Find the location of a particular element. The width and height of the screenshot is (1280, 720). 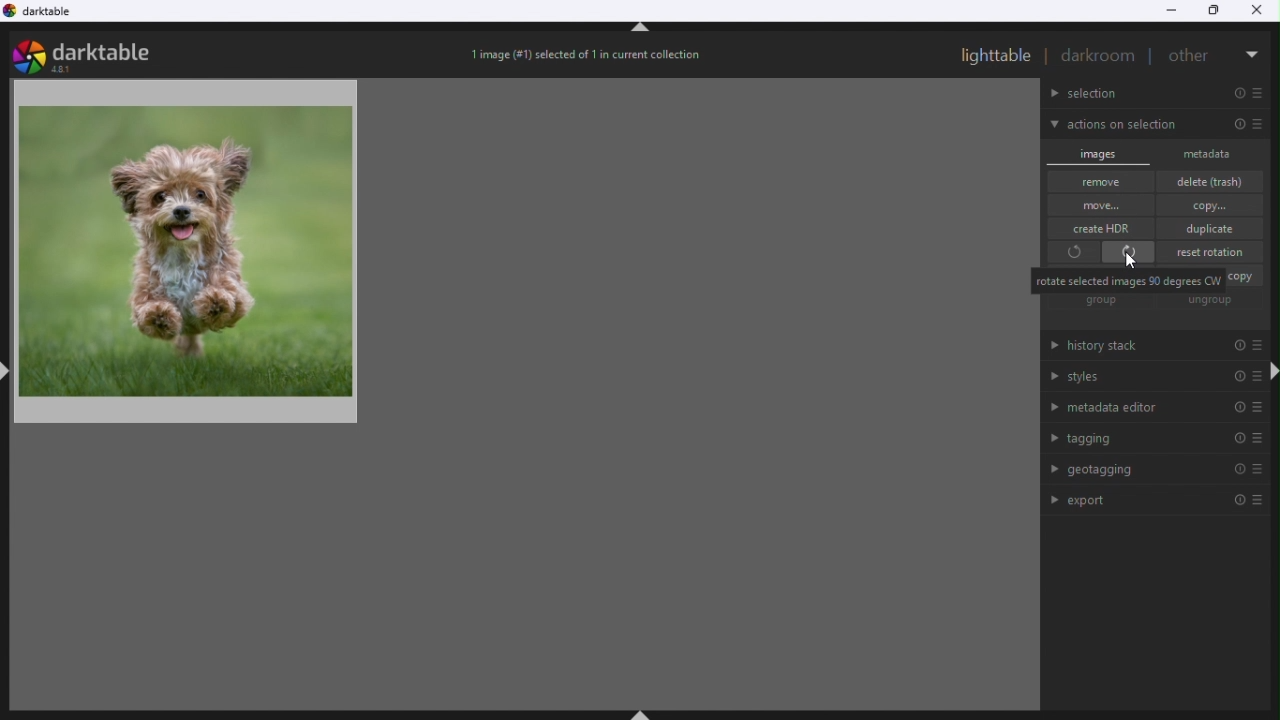

copy is located at coordinates (1245, 277).